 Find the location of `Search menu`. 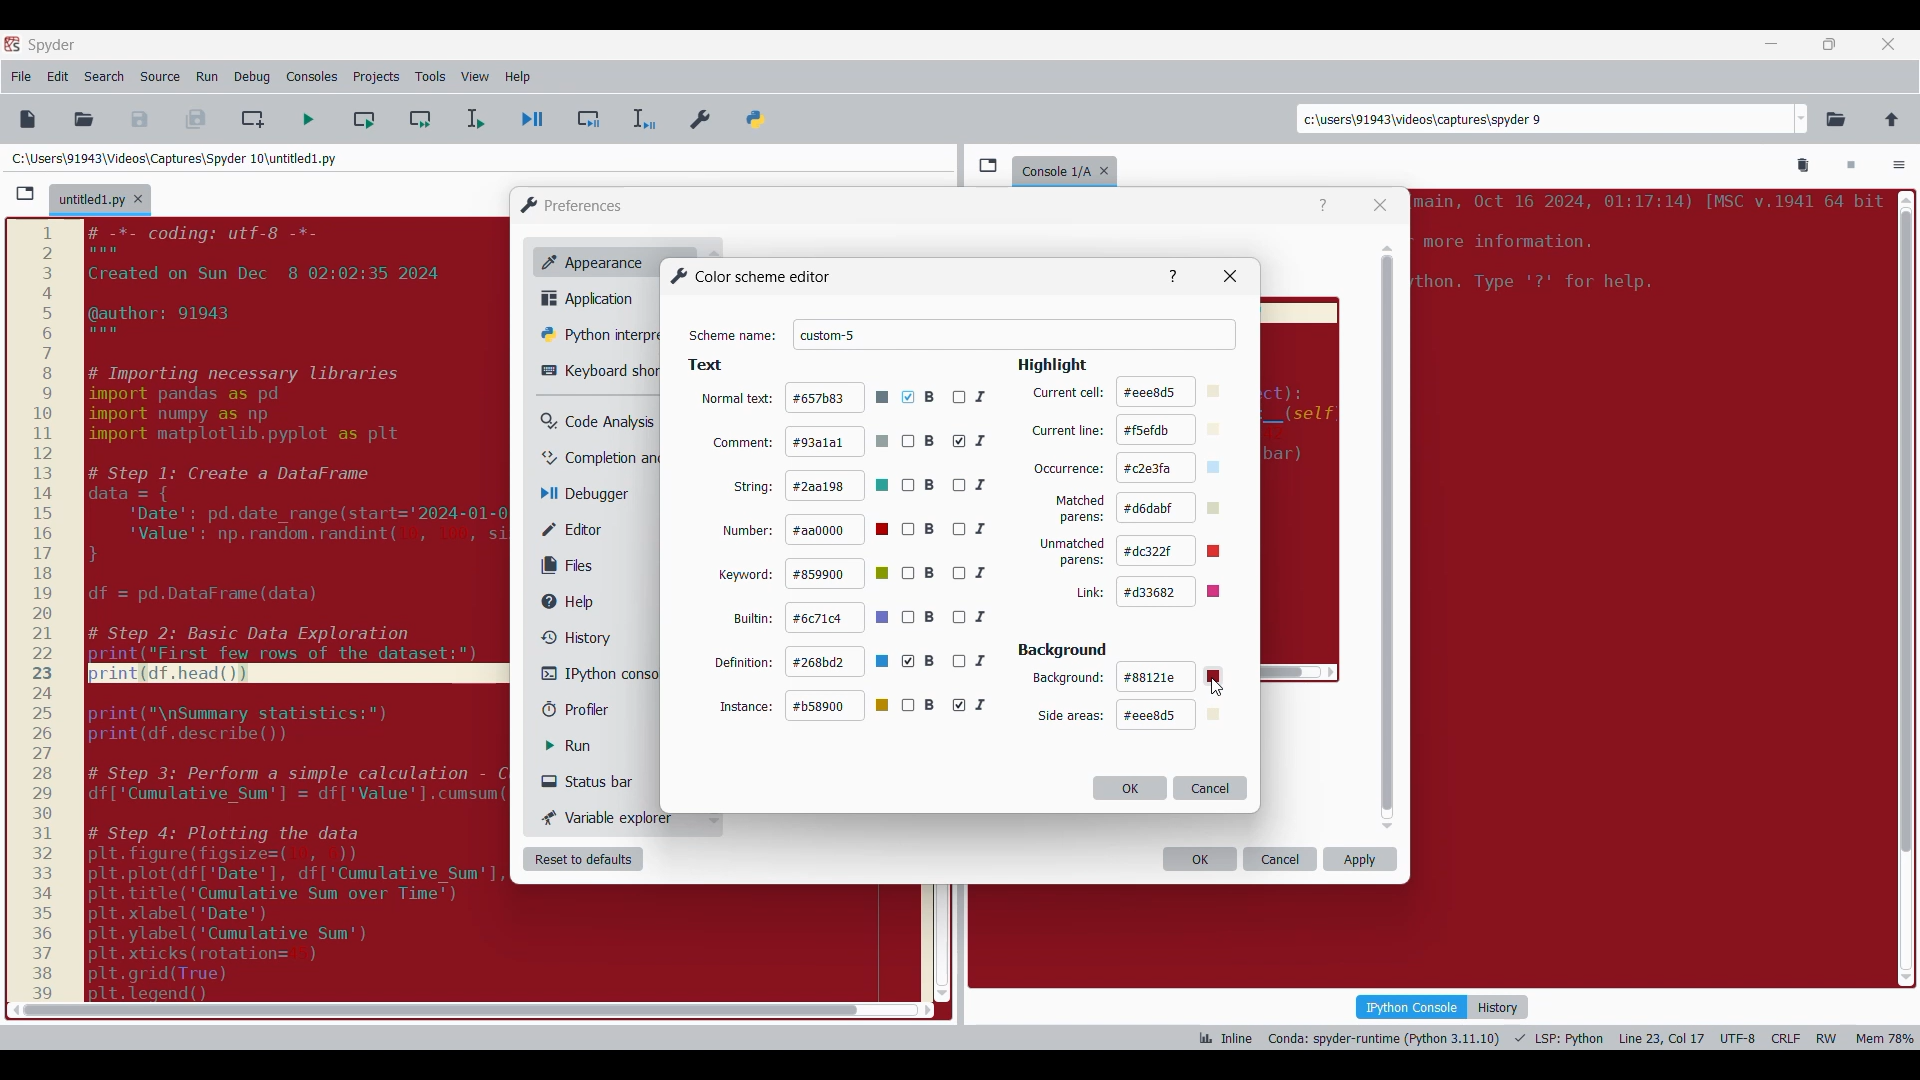

Search menu is located at coordinates (105, 77).